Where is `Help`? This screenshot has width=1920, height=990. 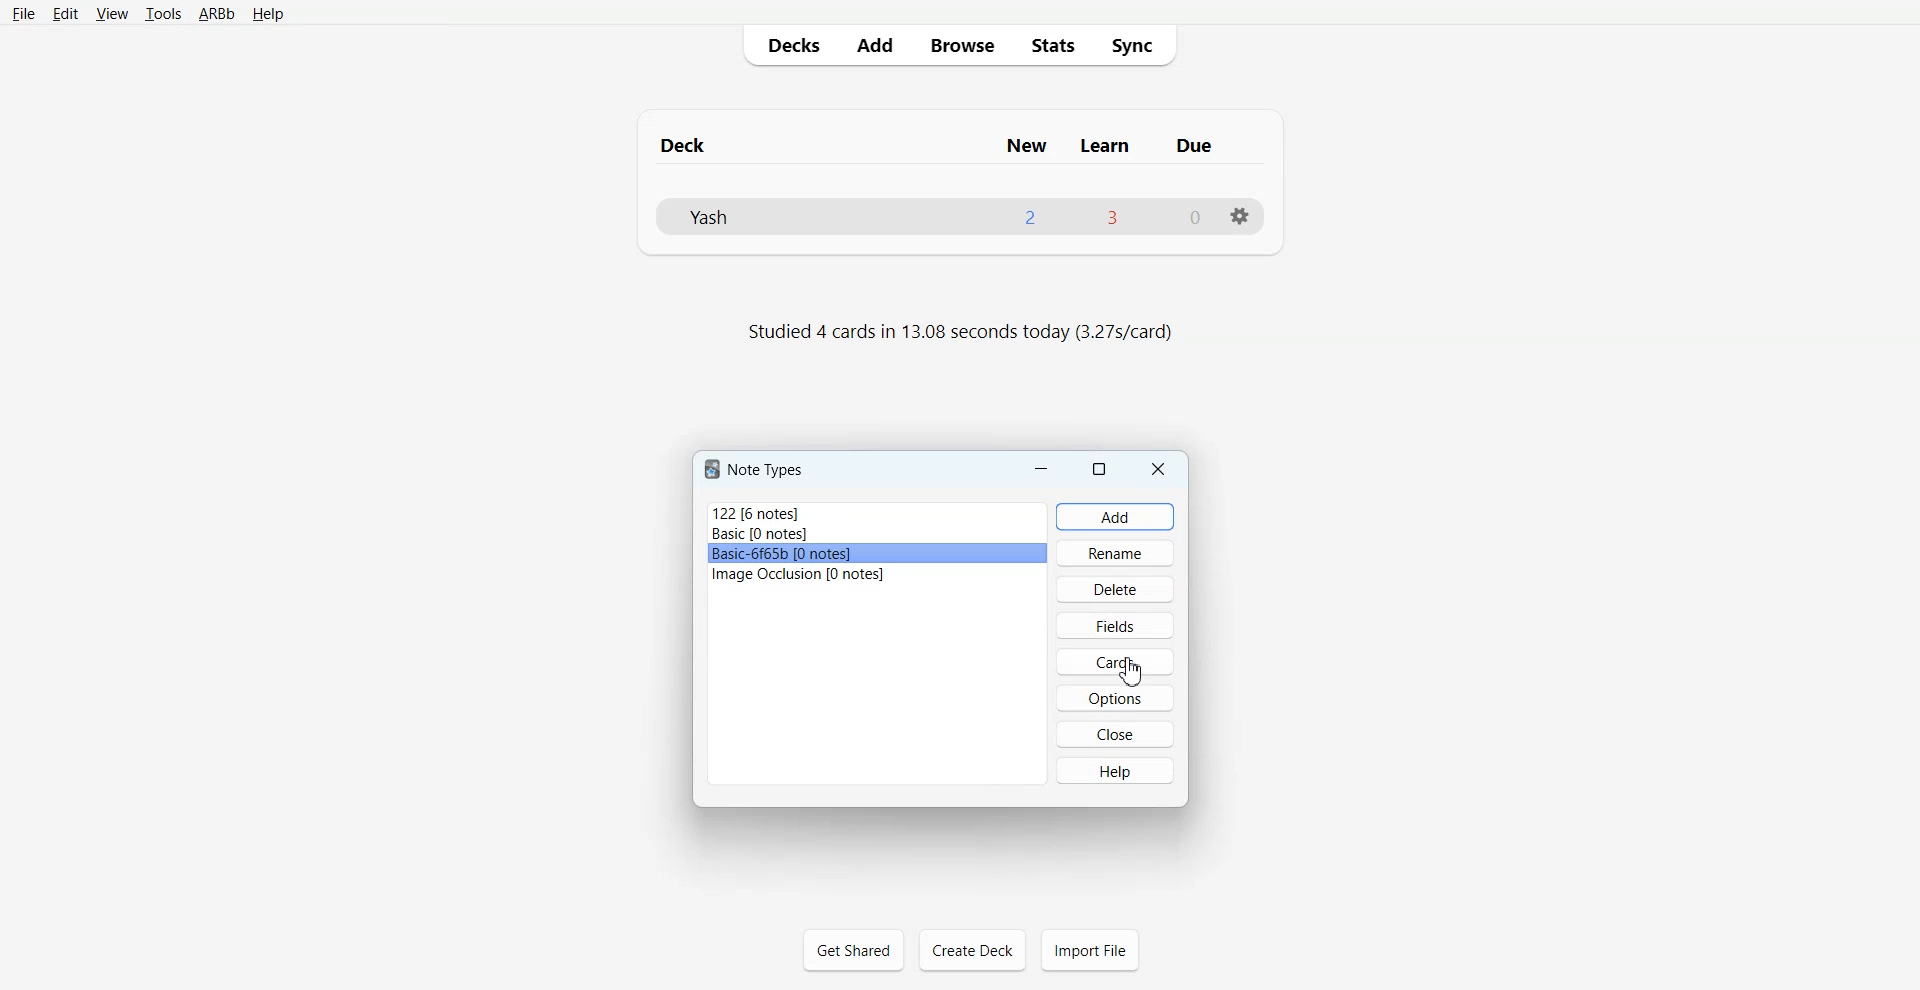
Help is located at coordinates (266, 15).